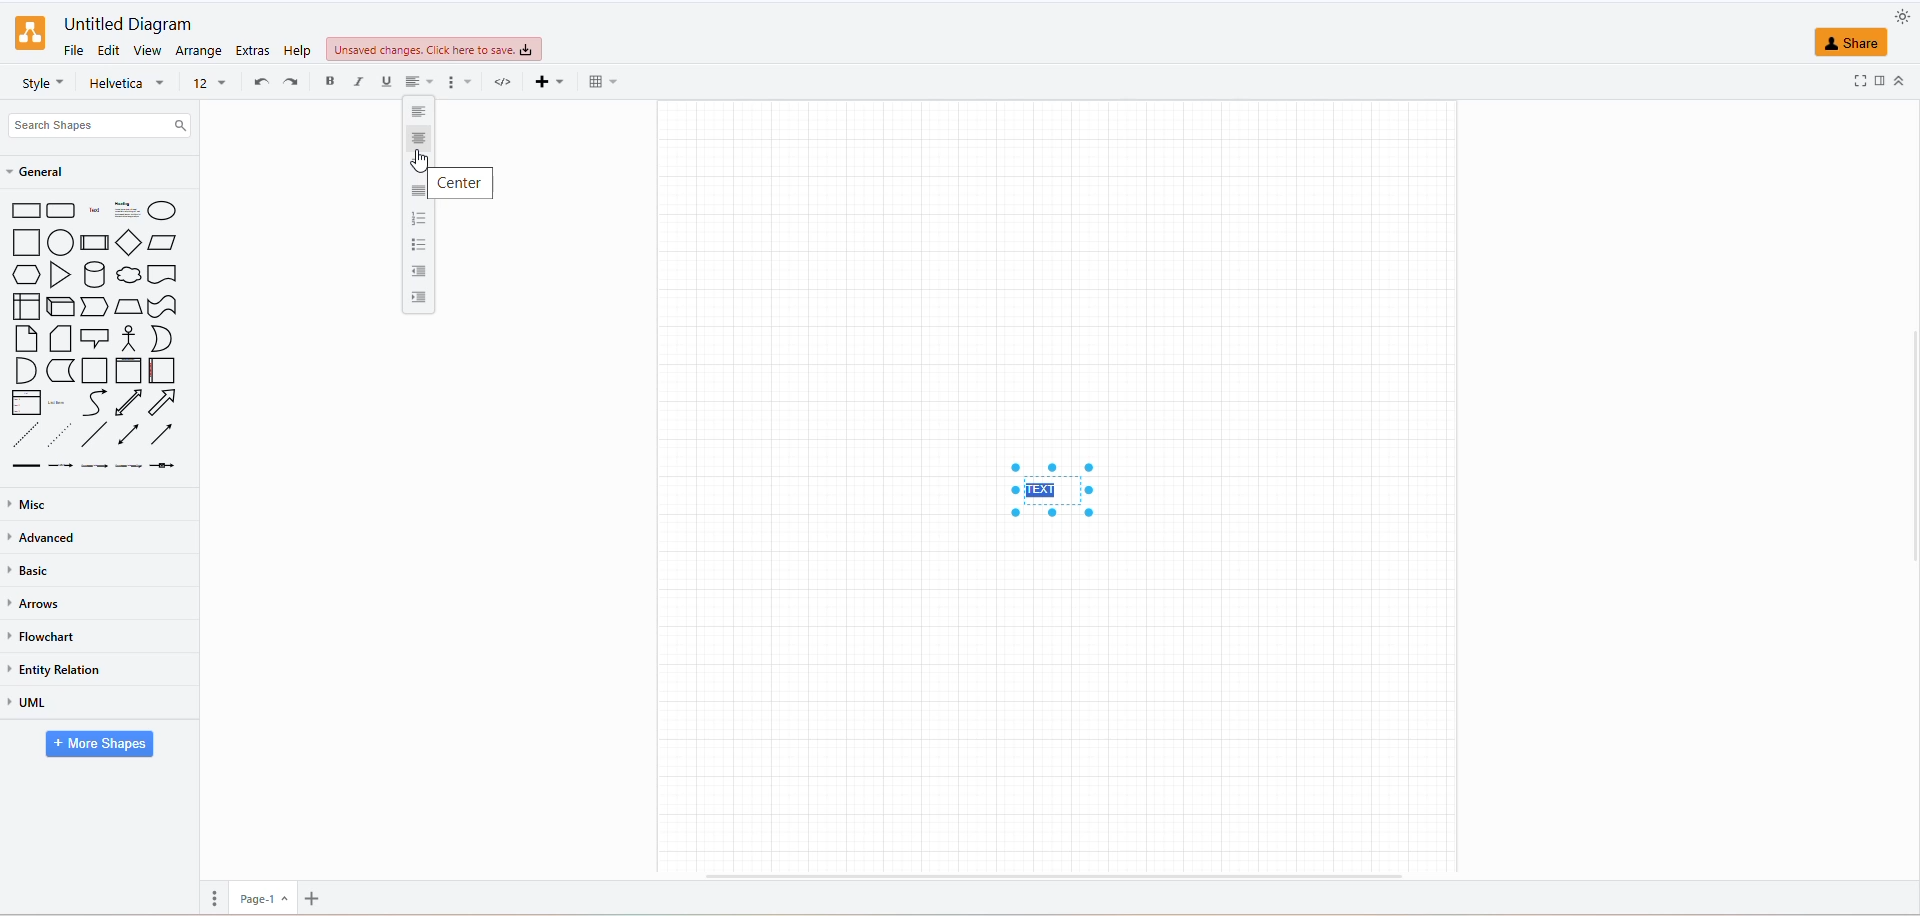 The image size is (1920, 916). What do you see at coordinates (101, 124) in the screenshot?
I see `search shapes` at bounding box center [101, 124].